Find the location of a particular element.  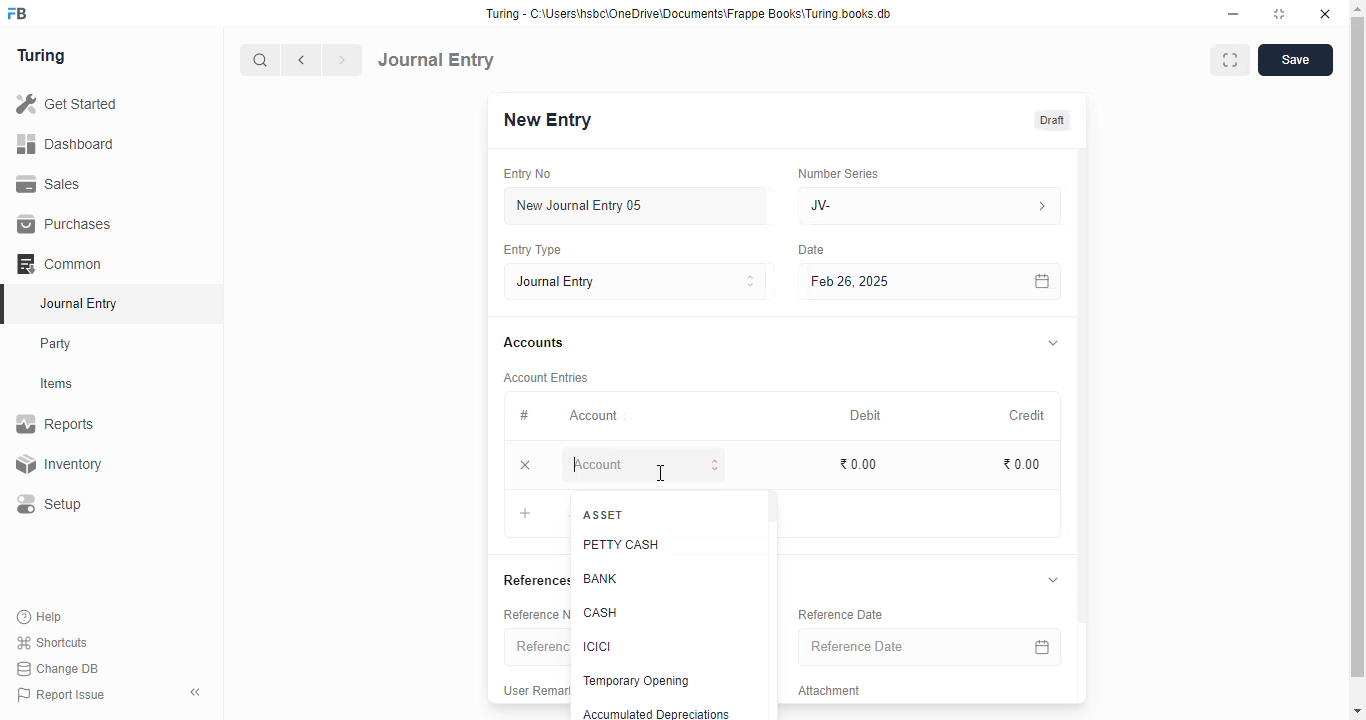

calendar icon is located at coordinates (1040, 646).